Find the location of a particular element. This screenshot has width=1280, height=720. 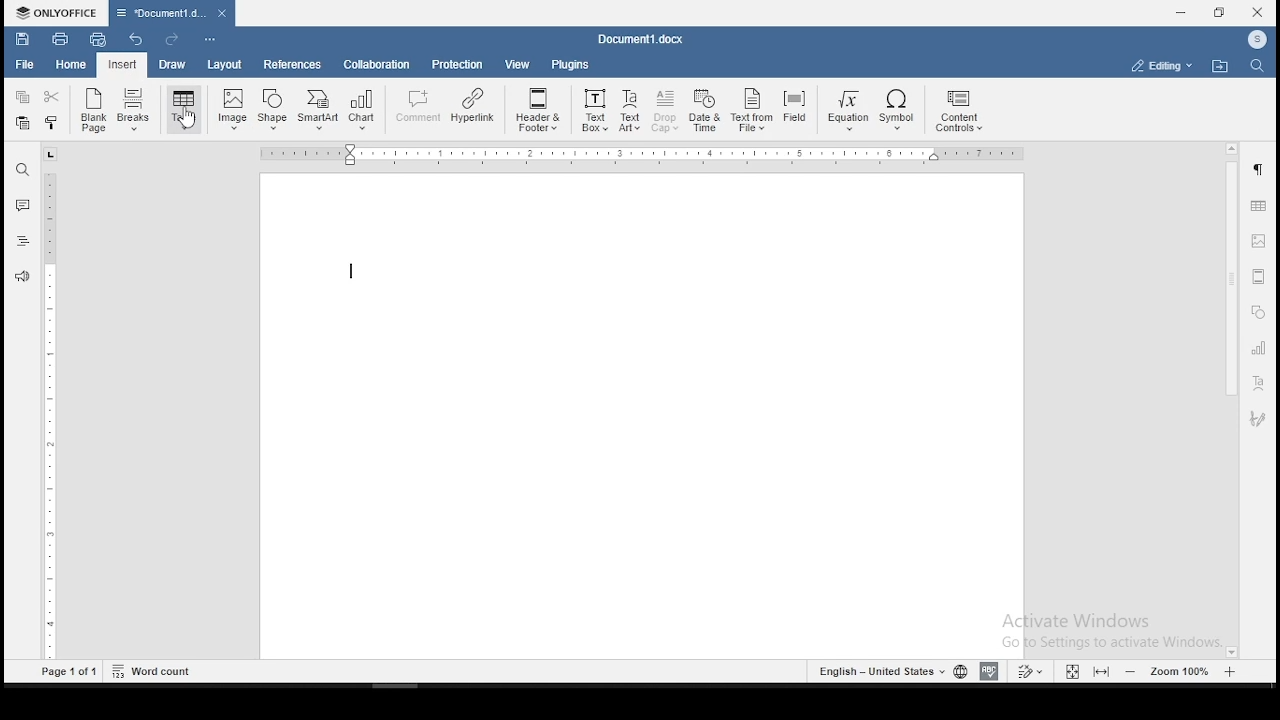

paragraph settings is located at coordinates (1261, 170).